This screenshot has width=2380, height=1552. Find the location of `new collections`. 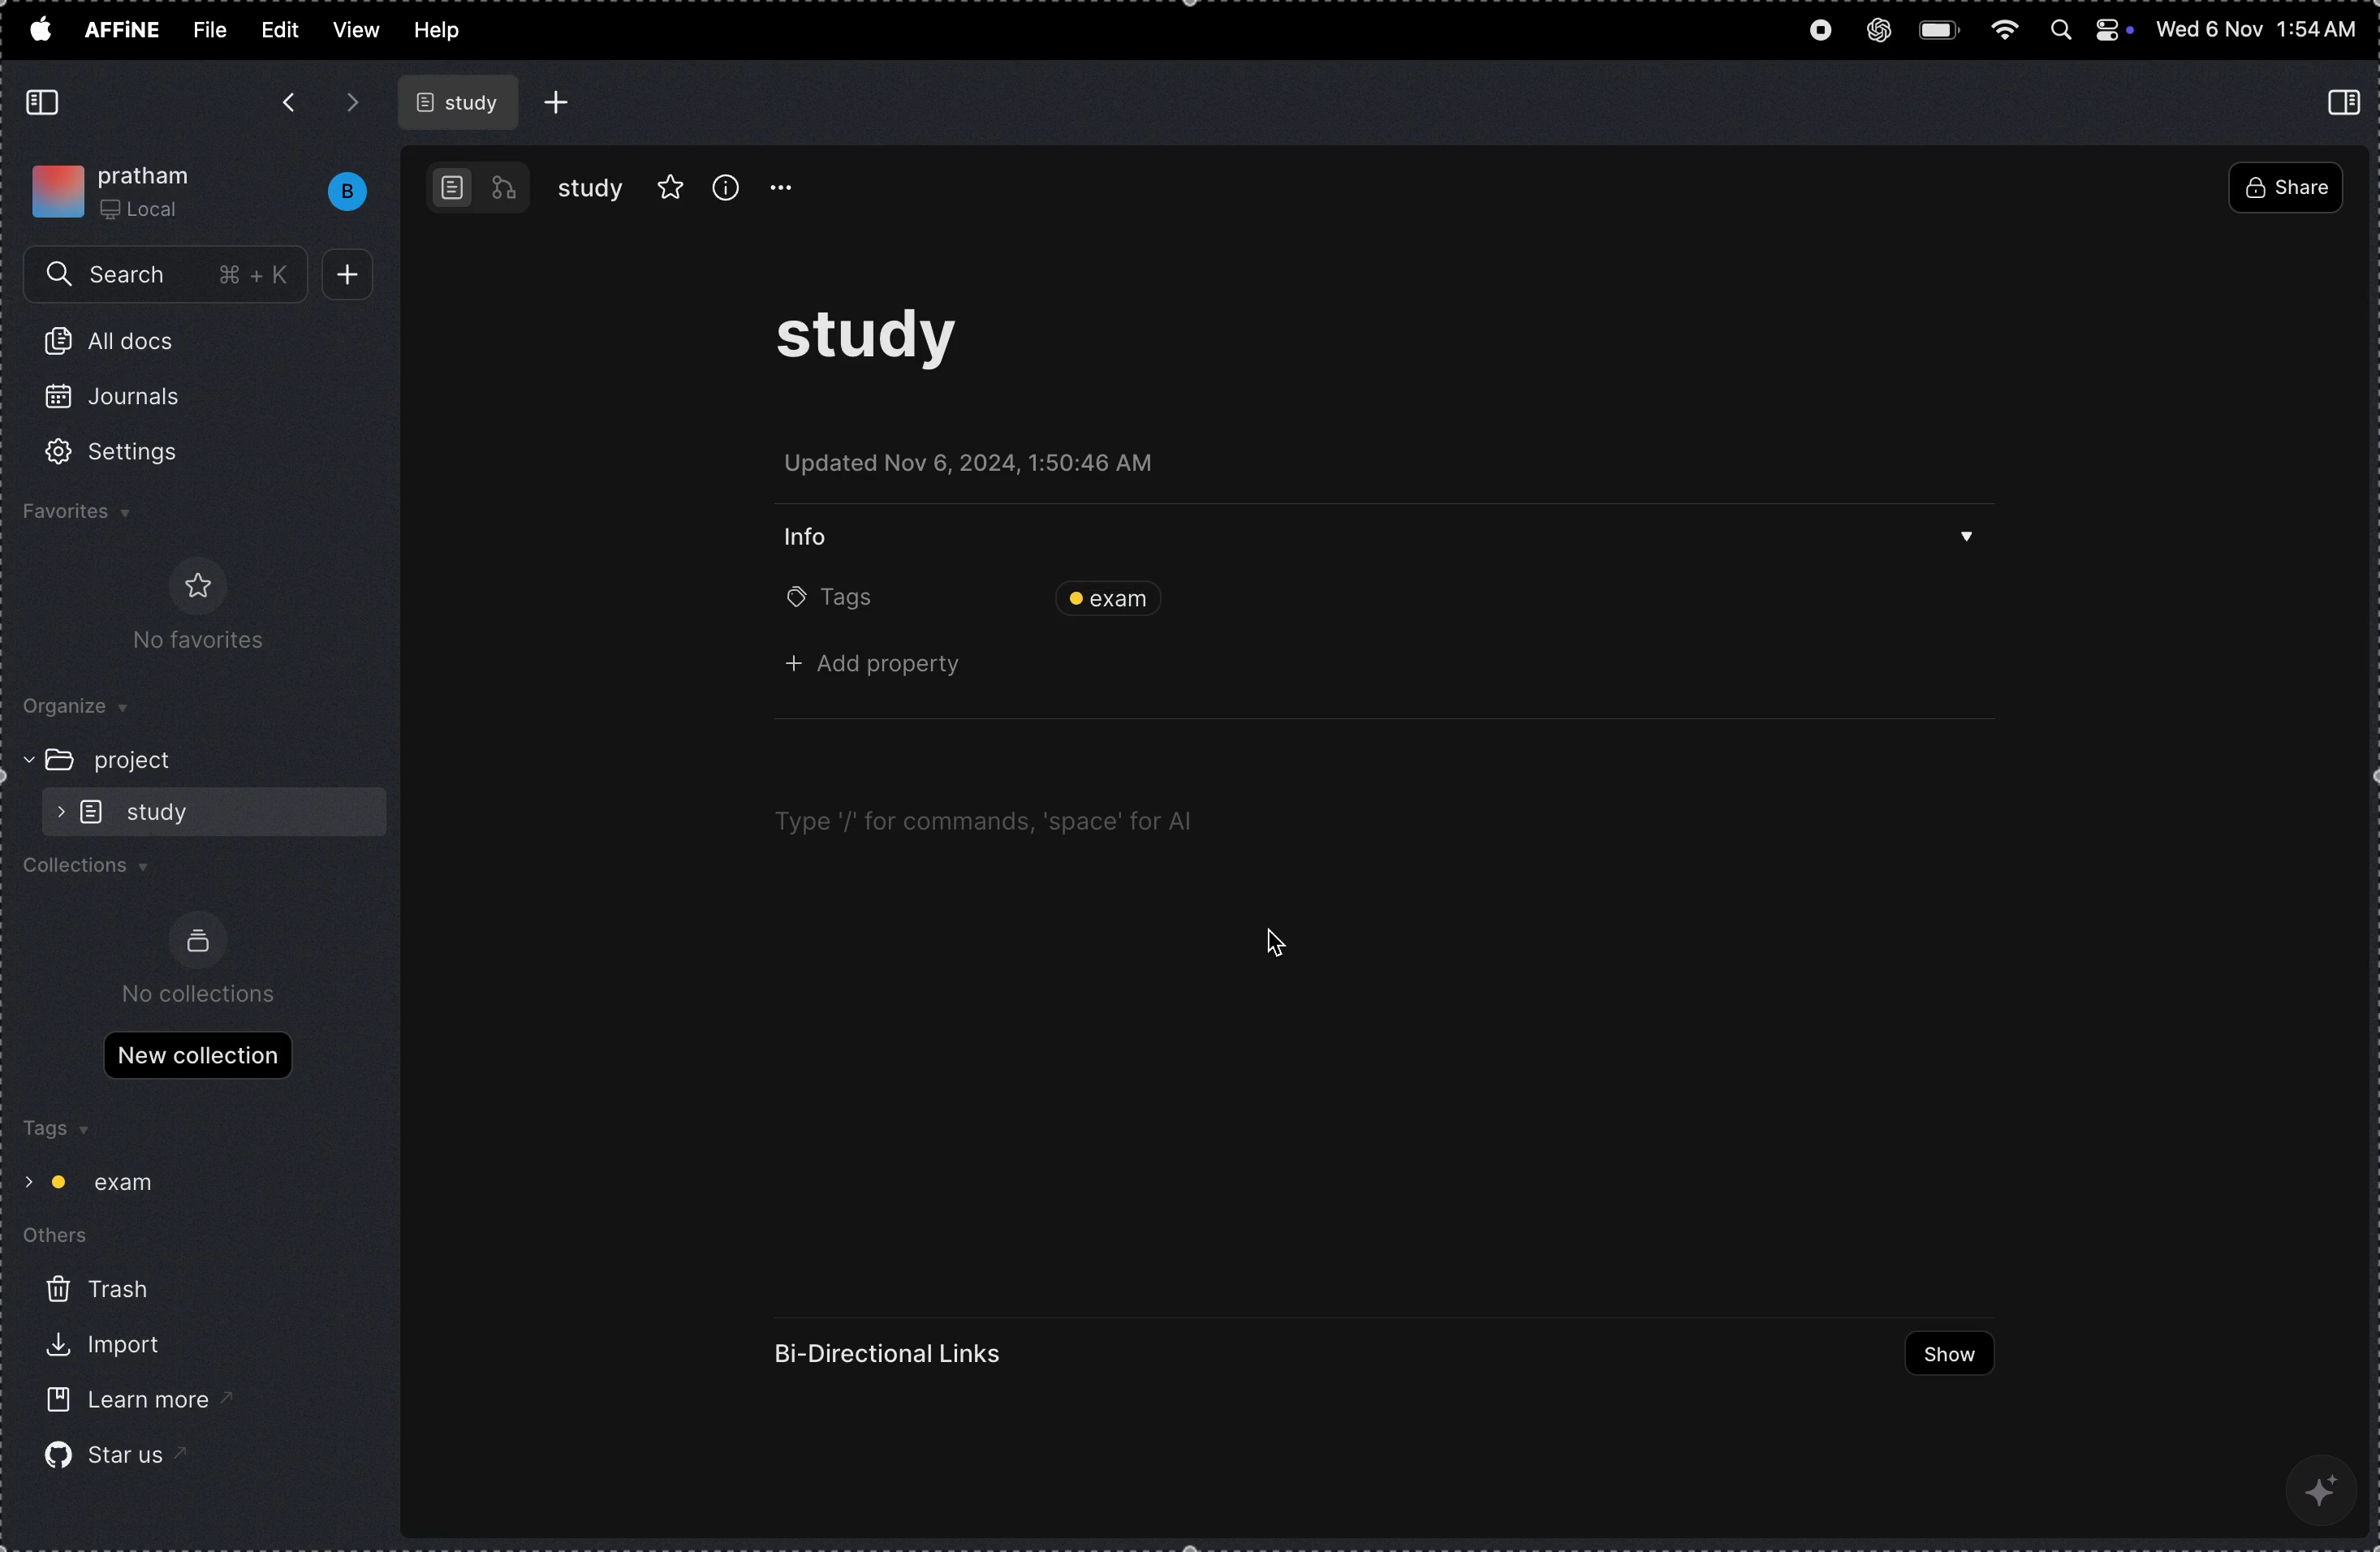

new collections is located at coordinates (197, 1053).